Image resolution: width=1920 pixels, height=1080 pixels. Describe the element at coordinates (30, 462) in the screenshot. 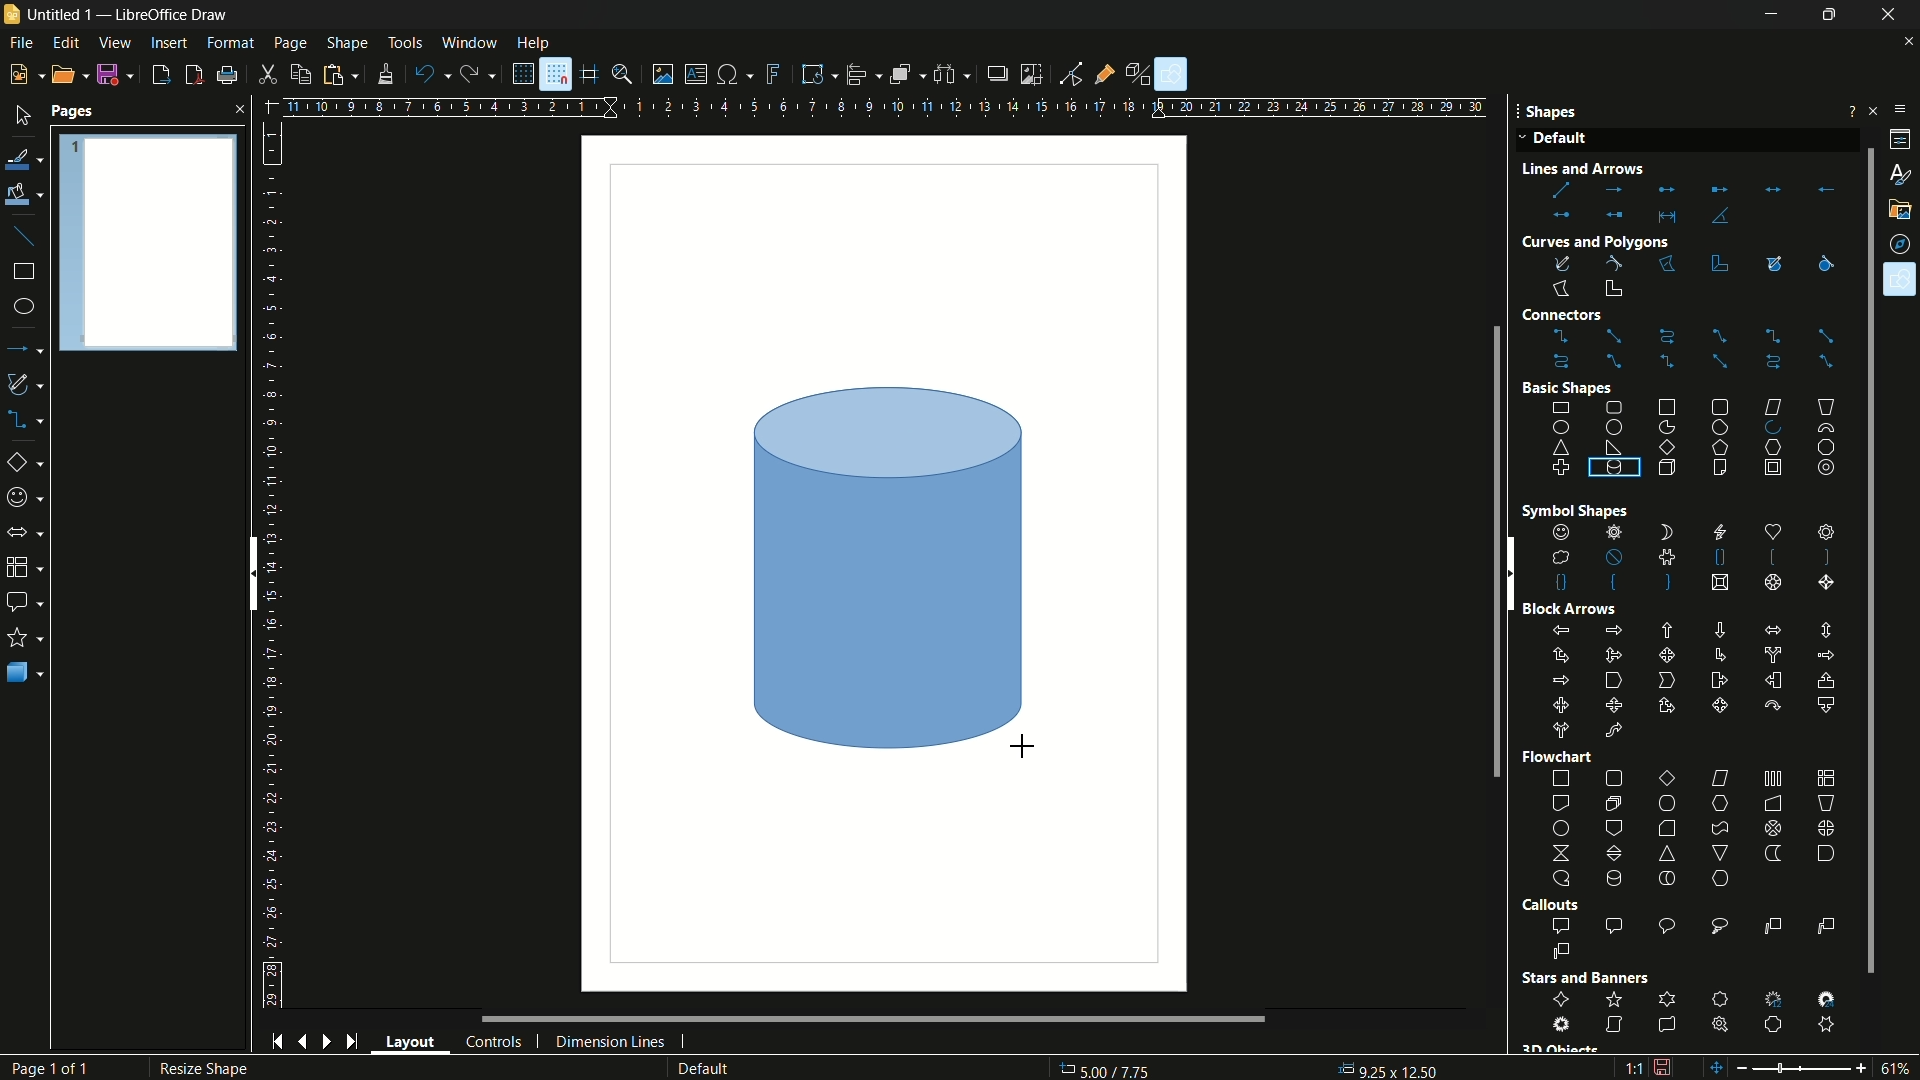

I see `basic shapes` at that location.